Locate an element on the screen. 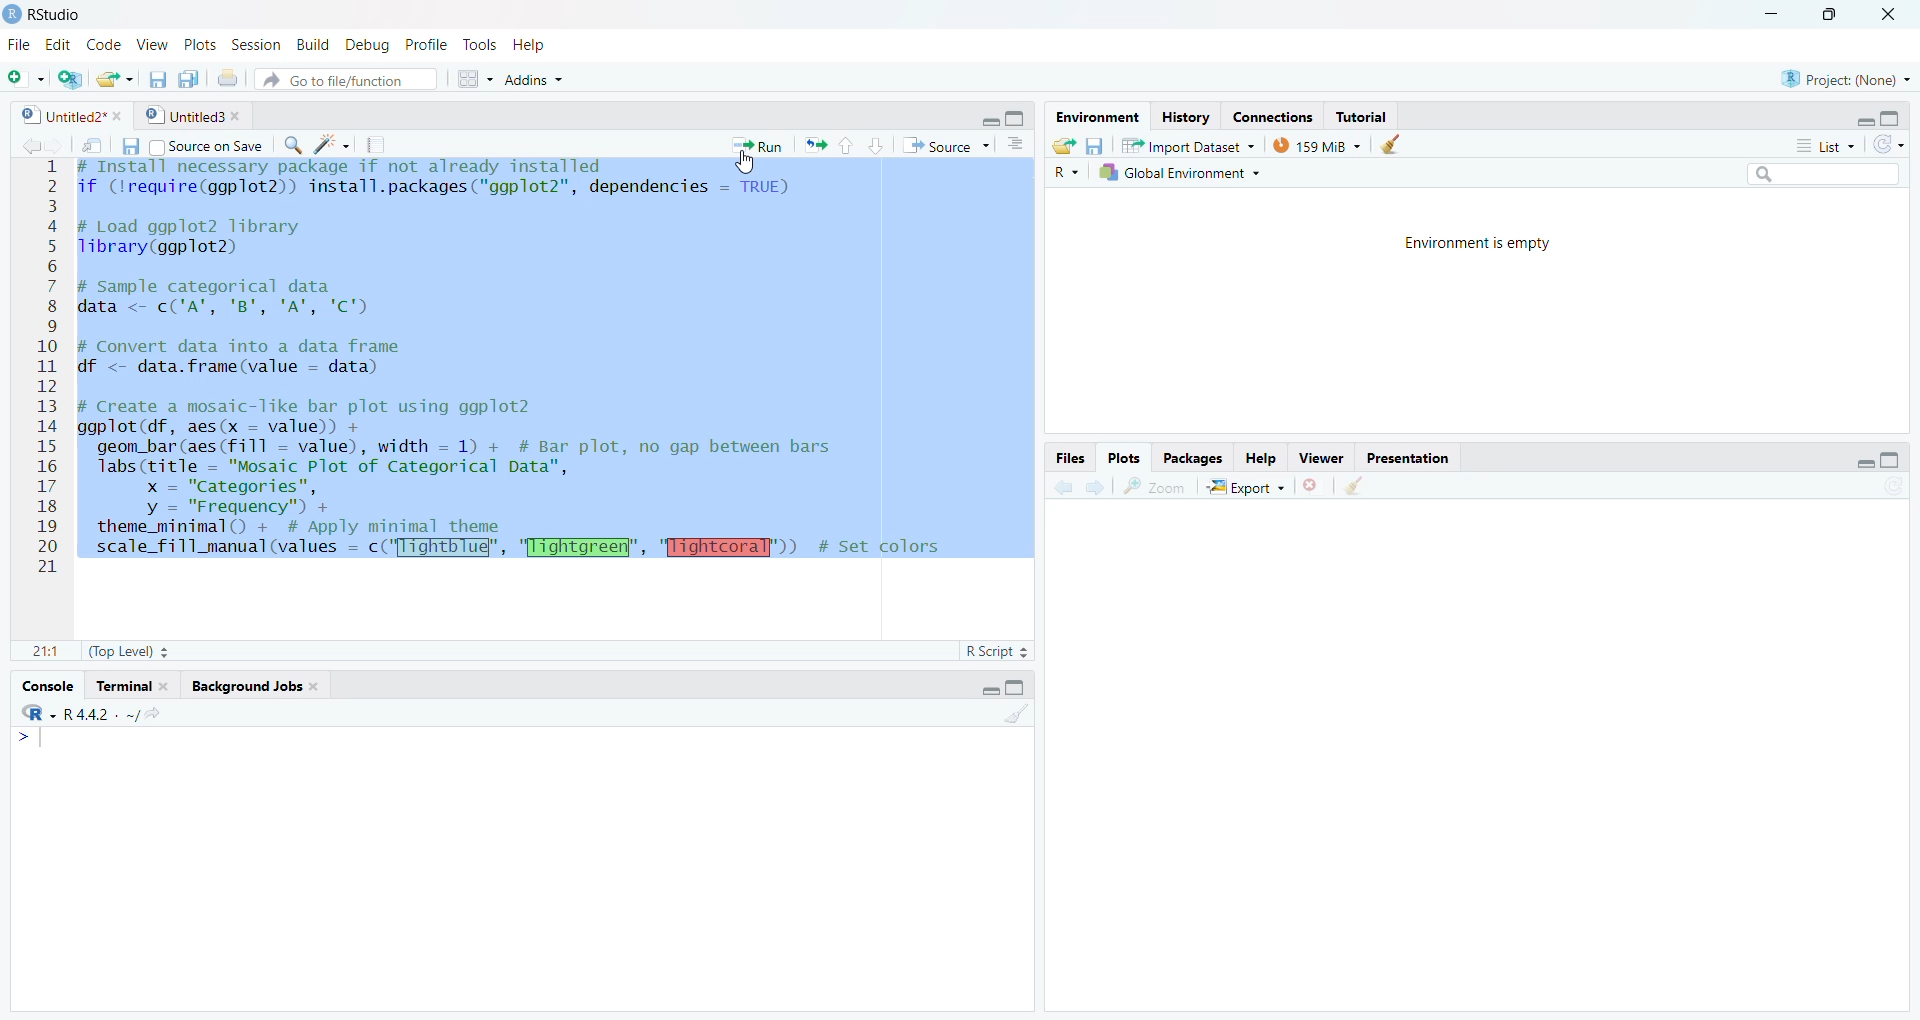  Show directory is located at coordinates (153, 715).